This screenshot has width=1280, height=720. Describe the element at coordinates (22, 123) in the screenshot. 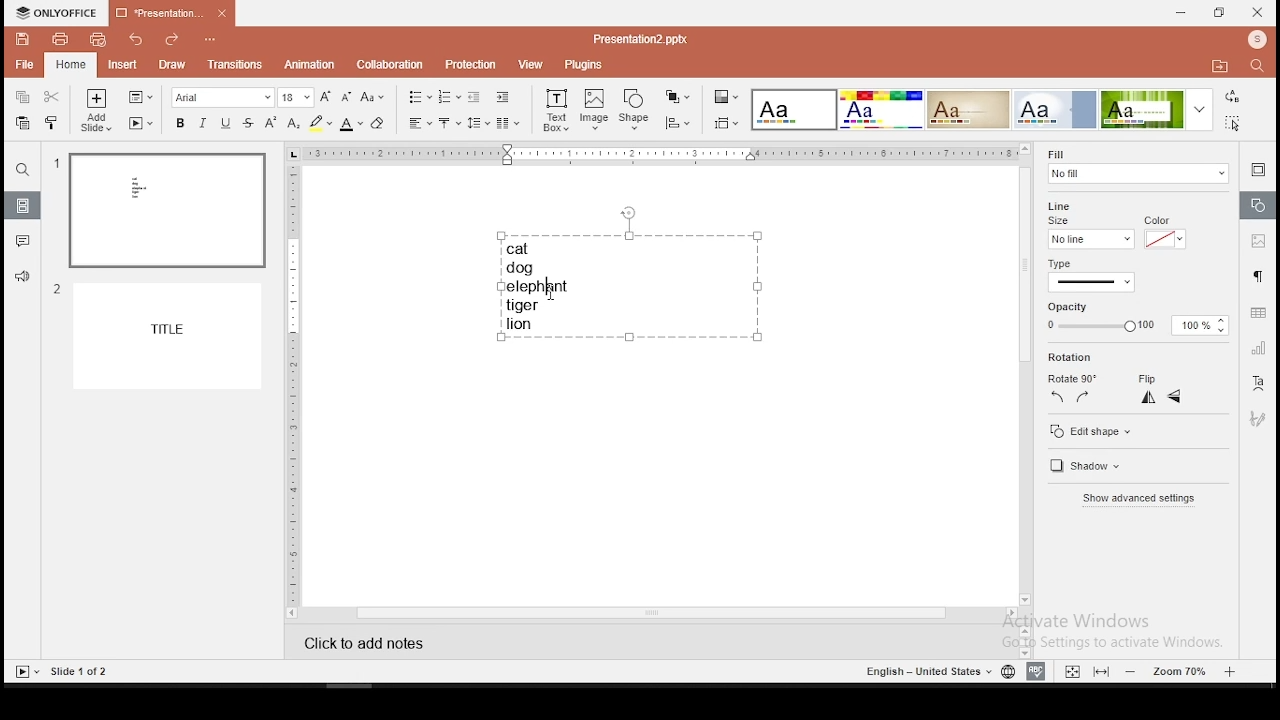

I see `paste` at that location.